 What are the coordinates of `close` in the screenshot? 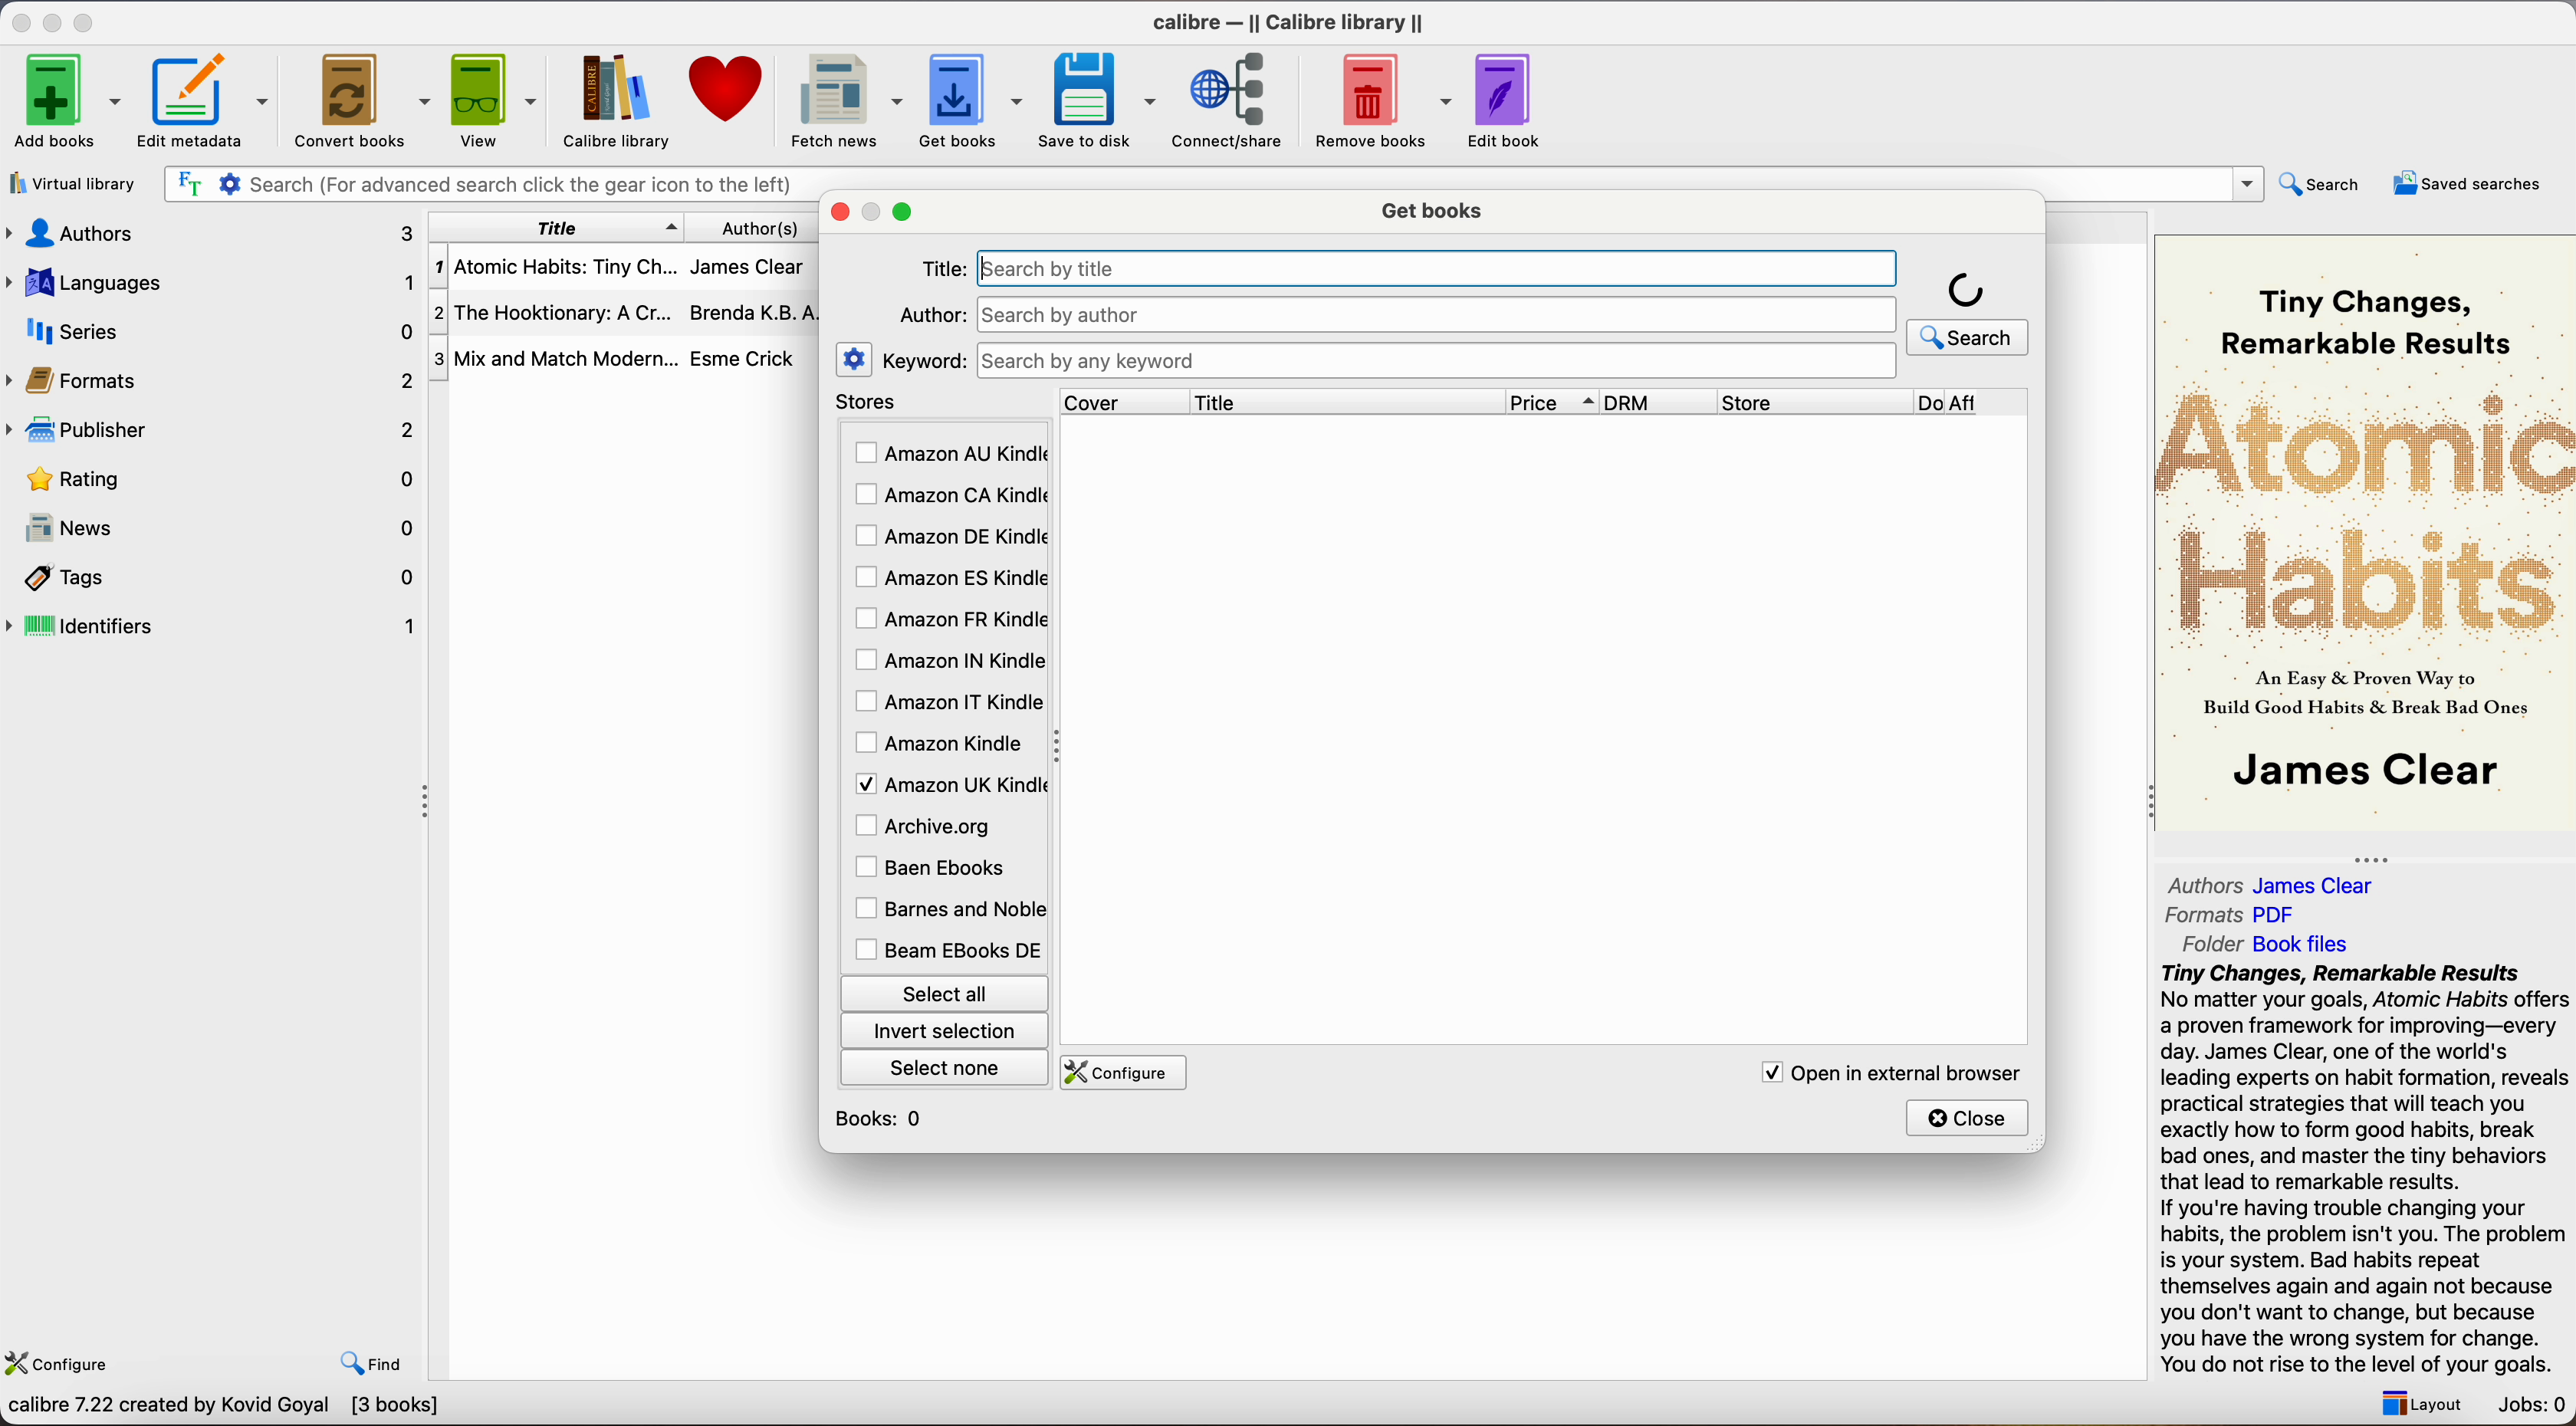 It's located at (1969, 1117).